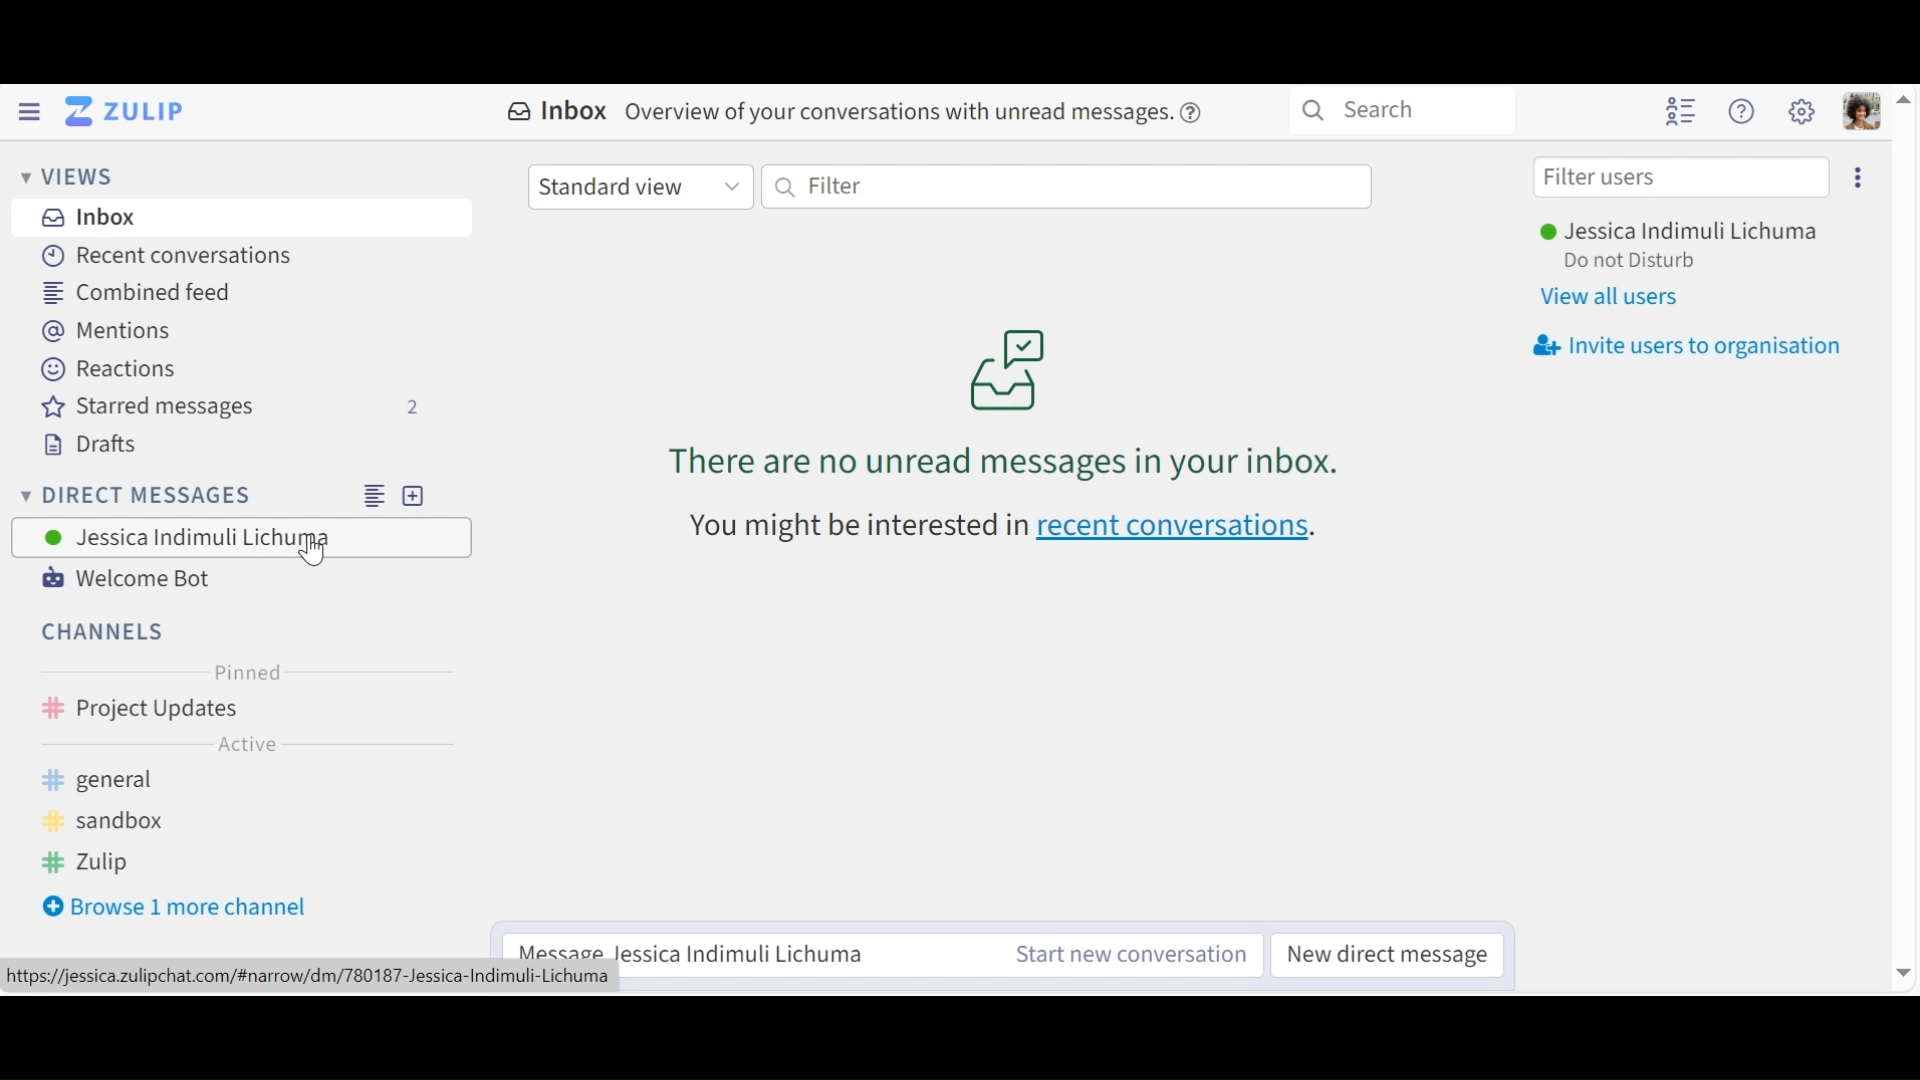 This screenshot has width=1920, height=1080. Describe the element at coordinates (1008, 528) in the screenshot. I see `recent conversations` at that location.